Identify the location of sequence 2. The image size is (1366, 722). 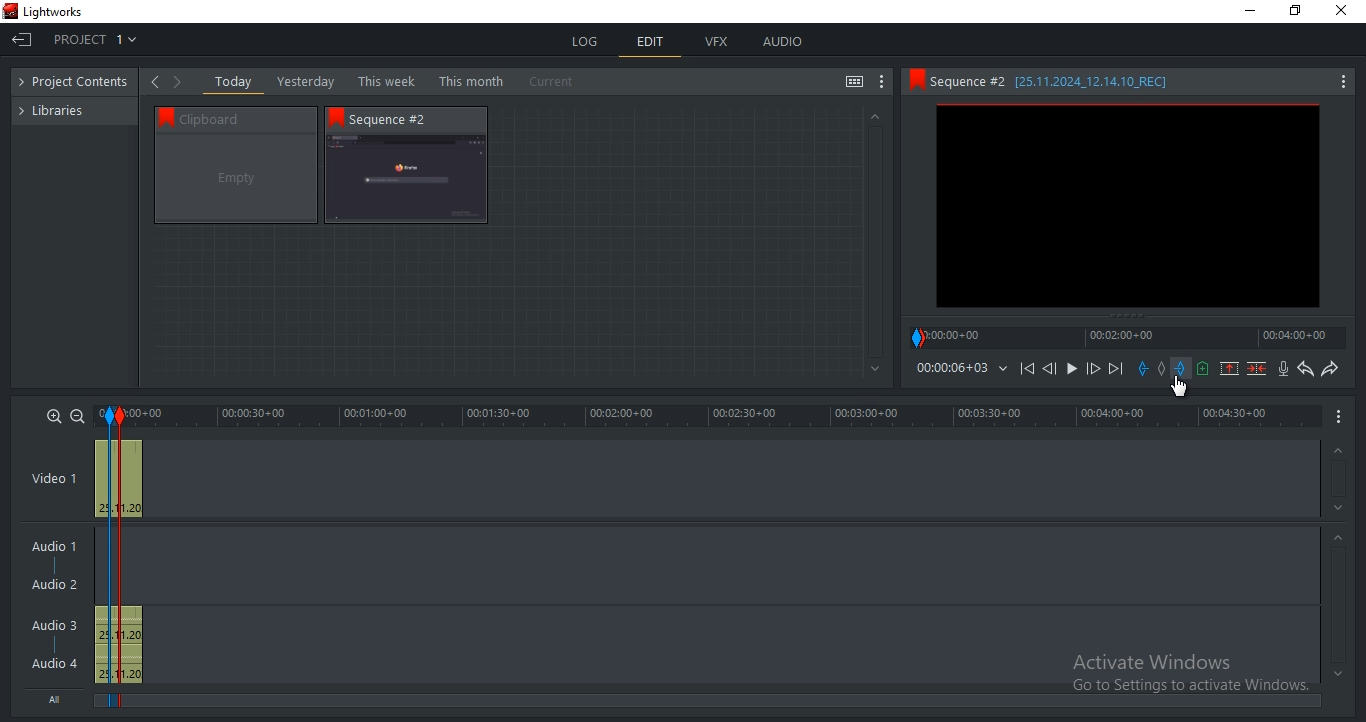
(1128, 208).